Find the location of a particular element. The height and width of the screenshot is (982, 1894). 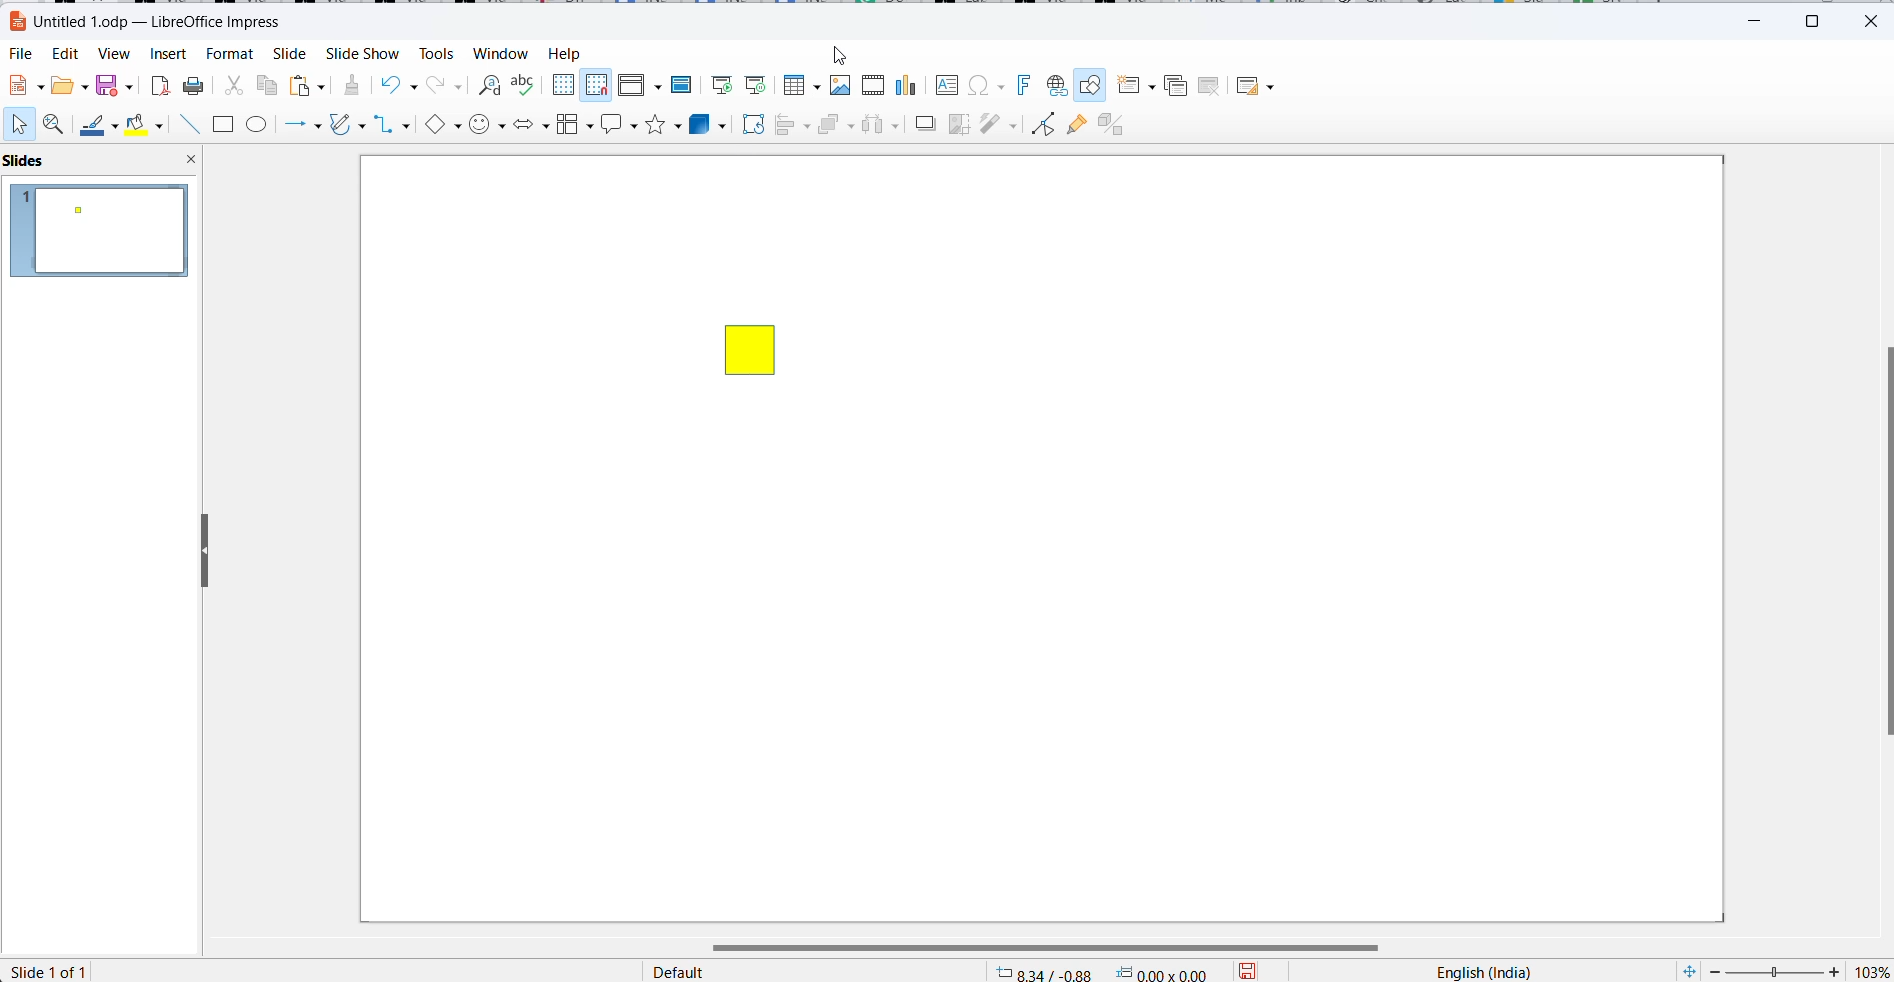

filters is located at coordinates (999, 123).